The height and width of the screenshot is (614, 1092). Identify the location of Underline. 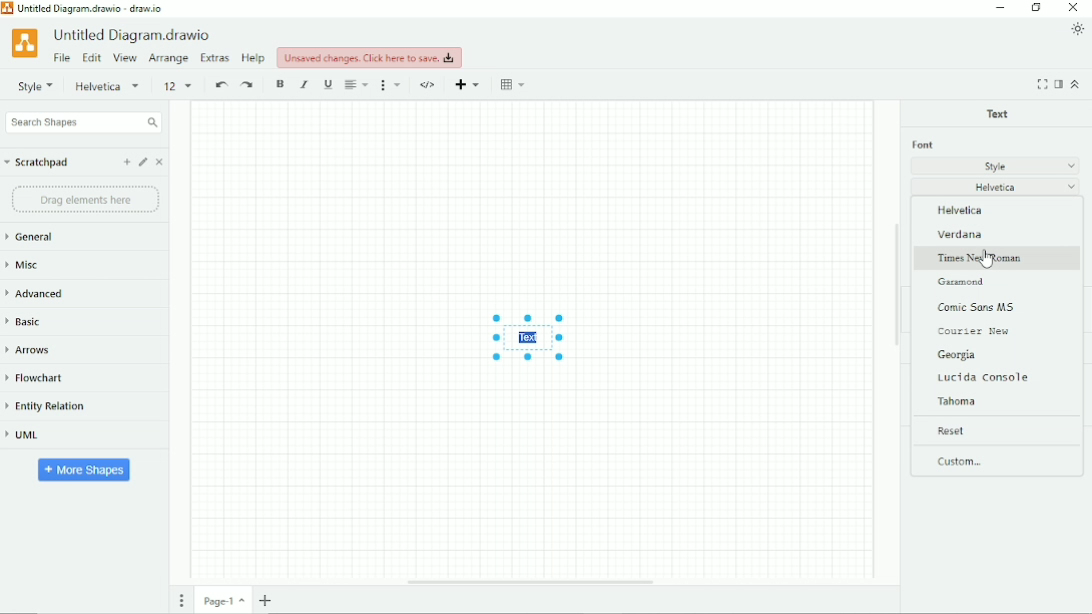
(328, 84).